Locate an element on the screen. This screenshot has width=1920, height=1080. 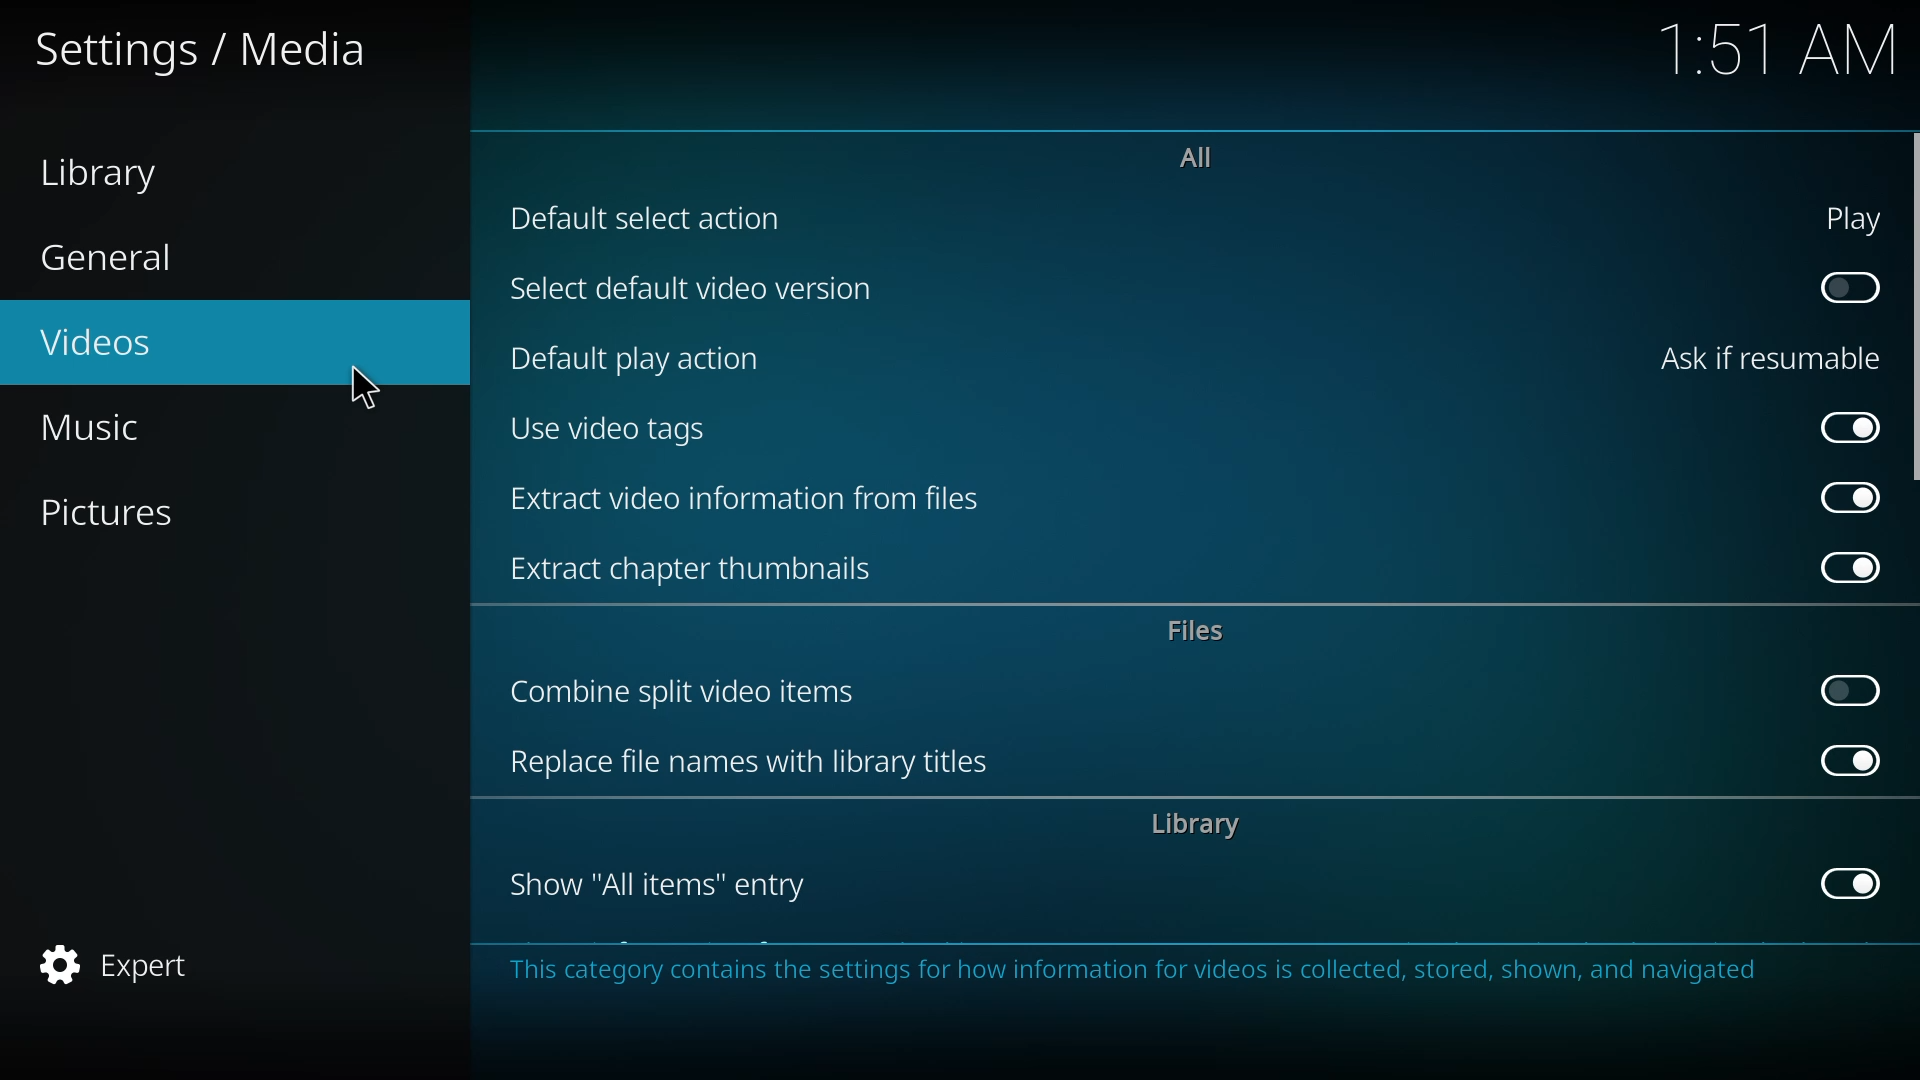
library is located at coordinates (112, 171).